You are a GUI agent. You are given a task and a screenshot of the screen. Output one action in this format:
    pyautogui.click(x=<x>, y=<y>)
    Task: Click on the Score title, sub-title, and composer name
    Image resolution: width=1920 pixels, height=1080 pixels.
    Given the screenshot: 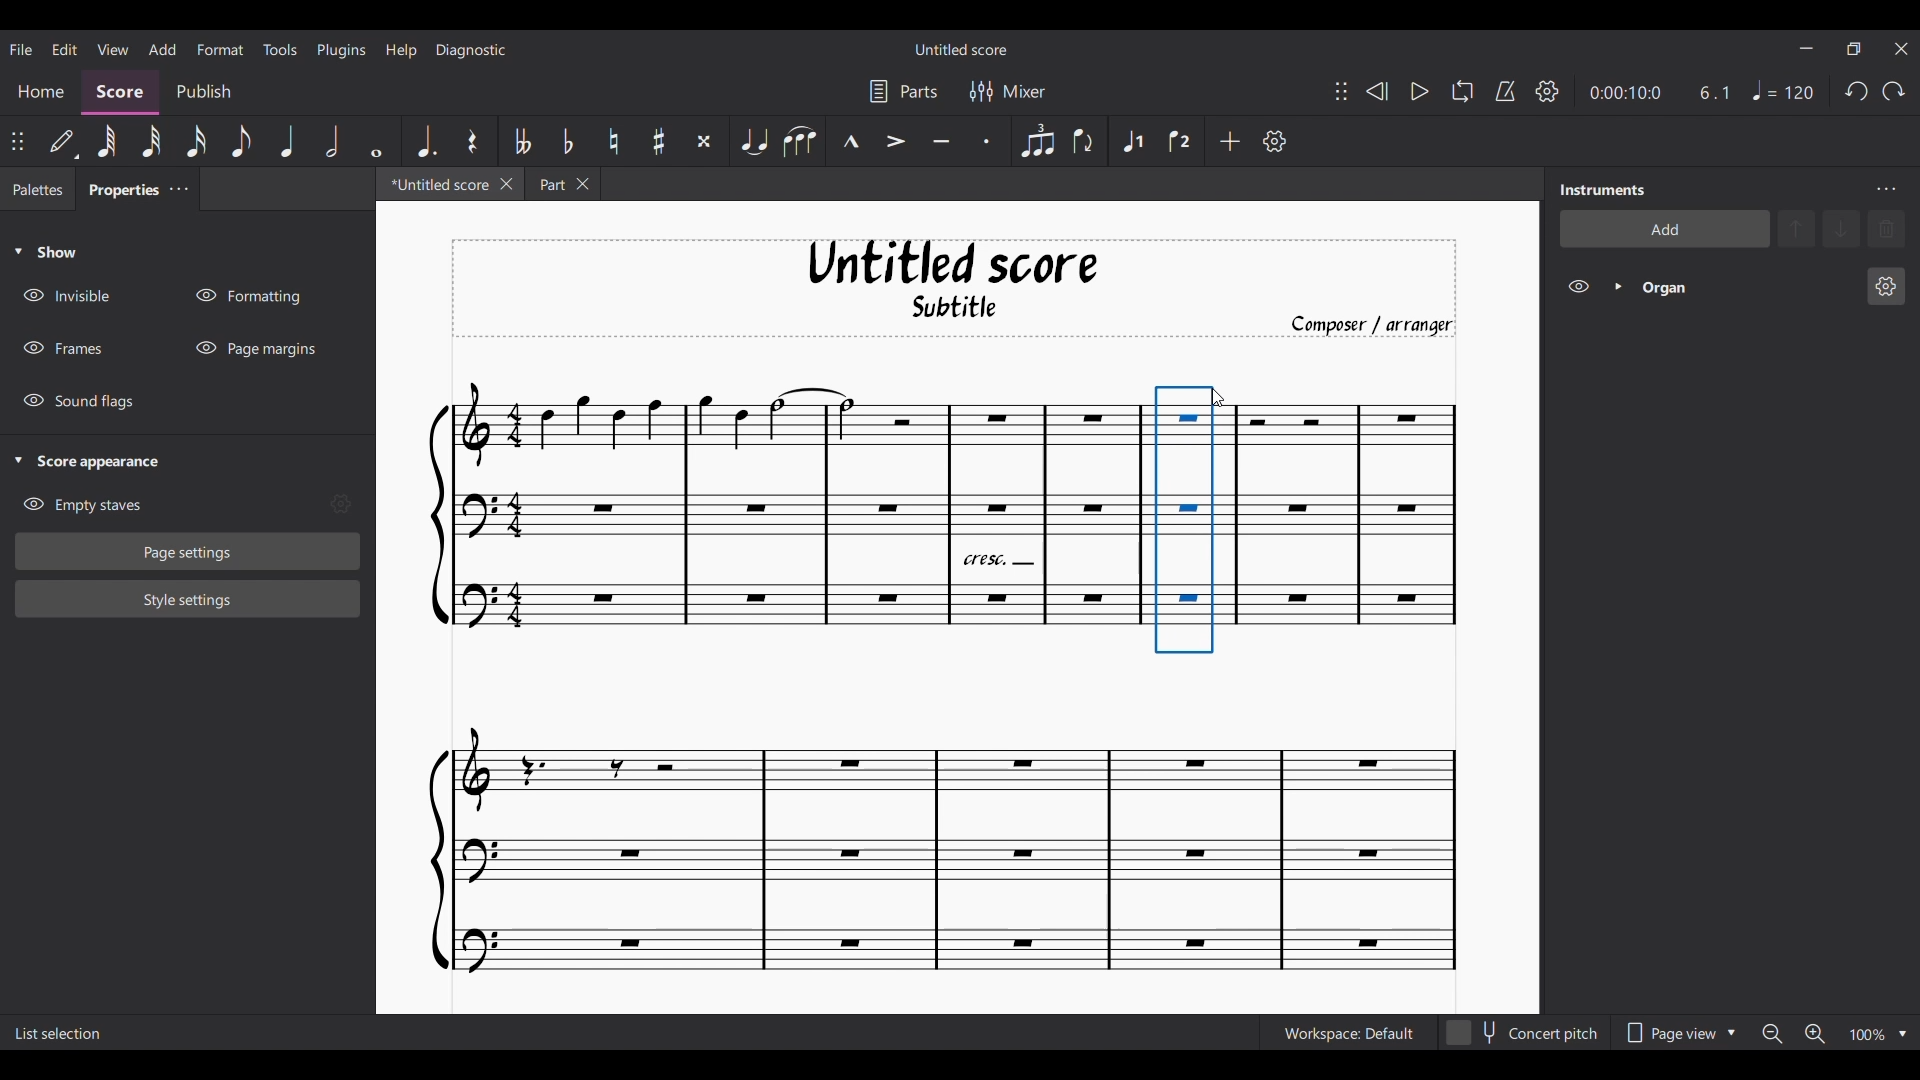 What is the action you would take?
    pyautogui.click(x=954, y=289)
    